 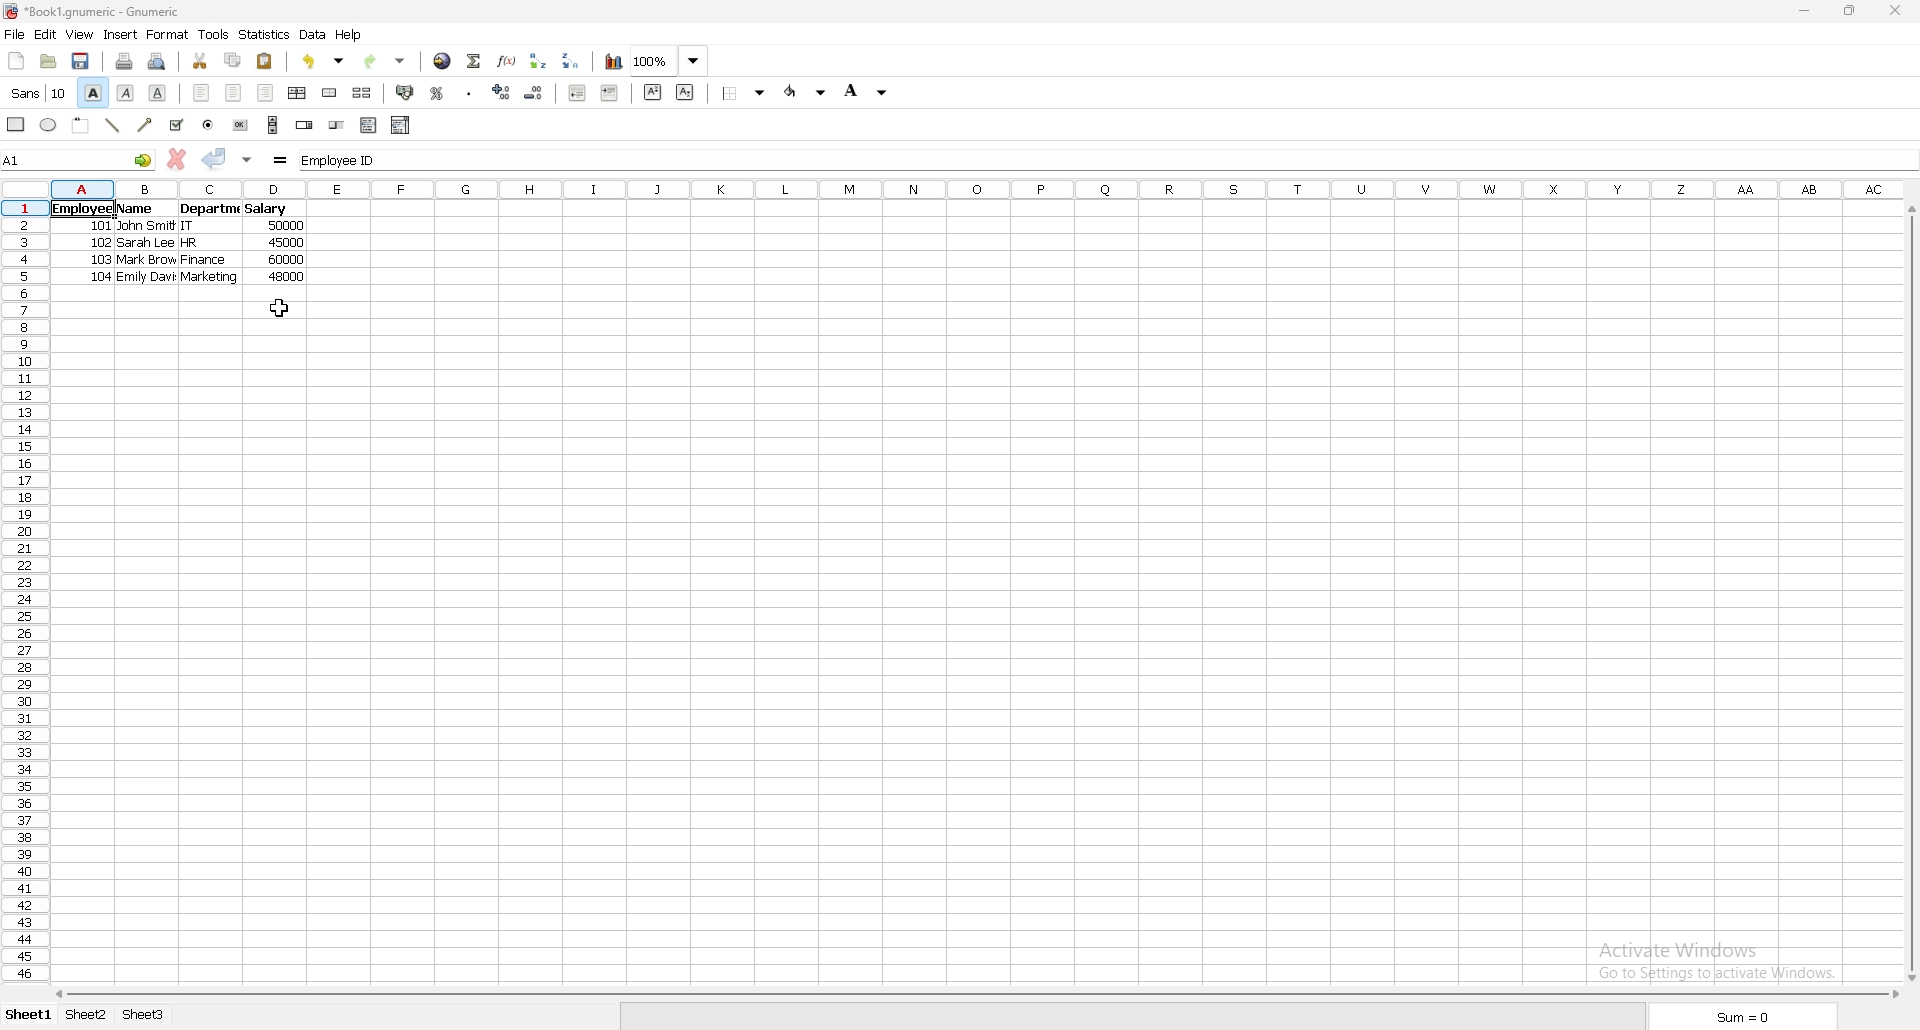 I want to click on foreground, so click(x=806, y=92).